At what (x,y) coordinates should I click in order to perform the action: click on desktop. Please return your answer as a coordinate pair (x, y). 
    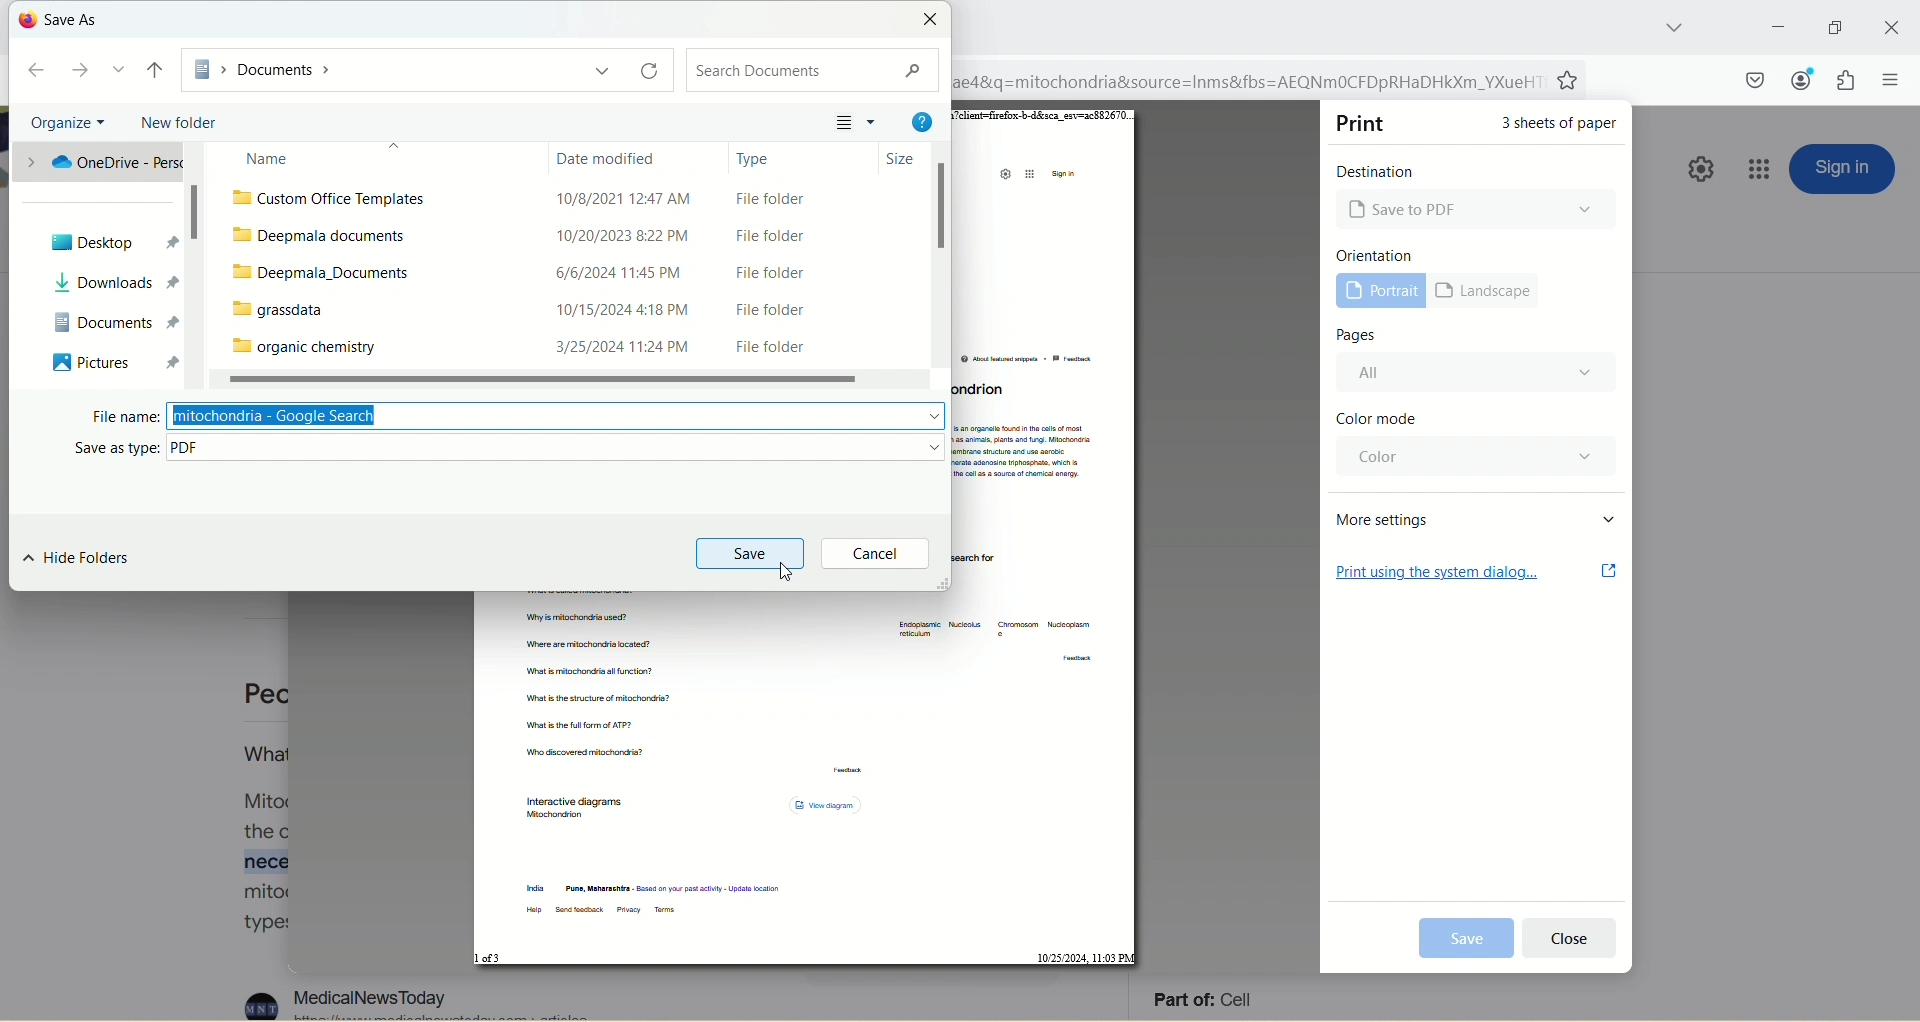
    Looking at the image, I should click on (105, 240).